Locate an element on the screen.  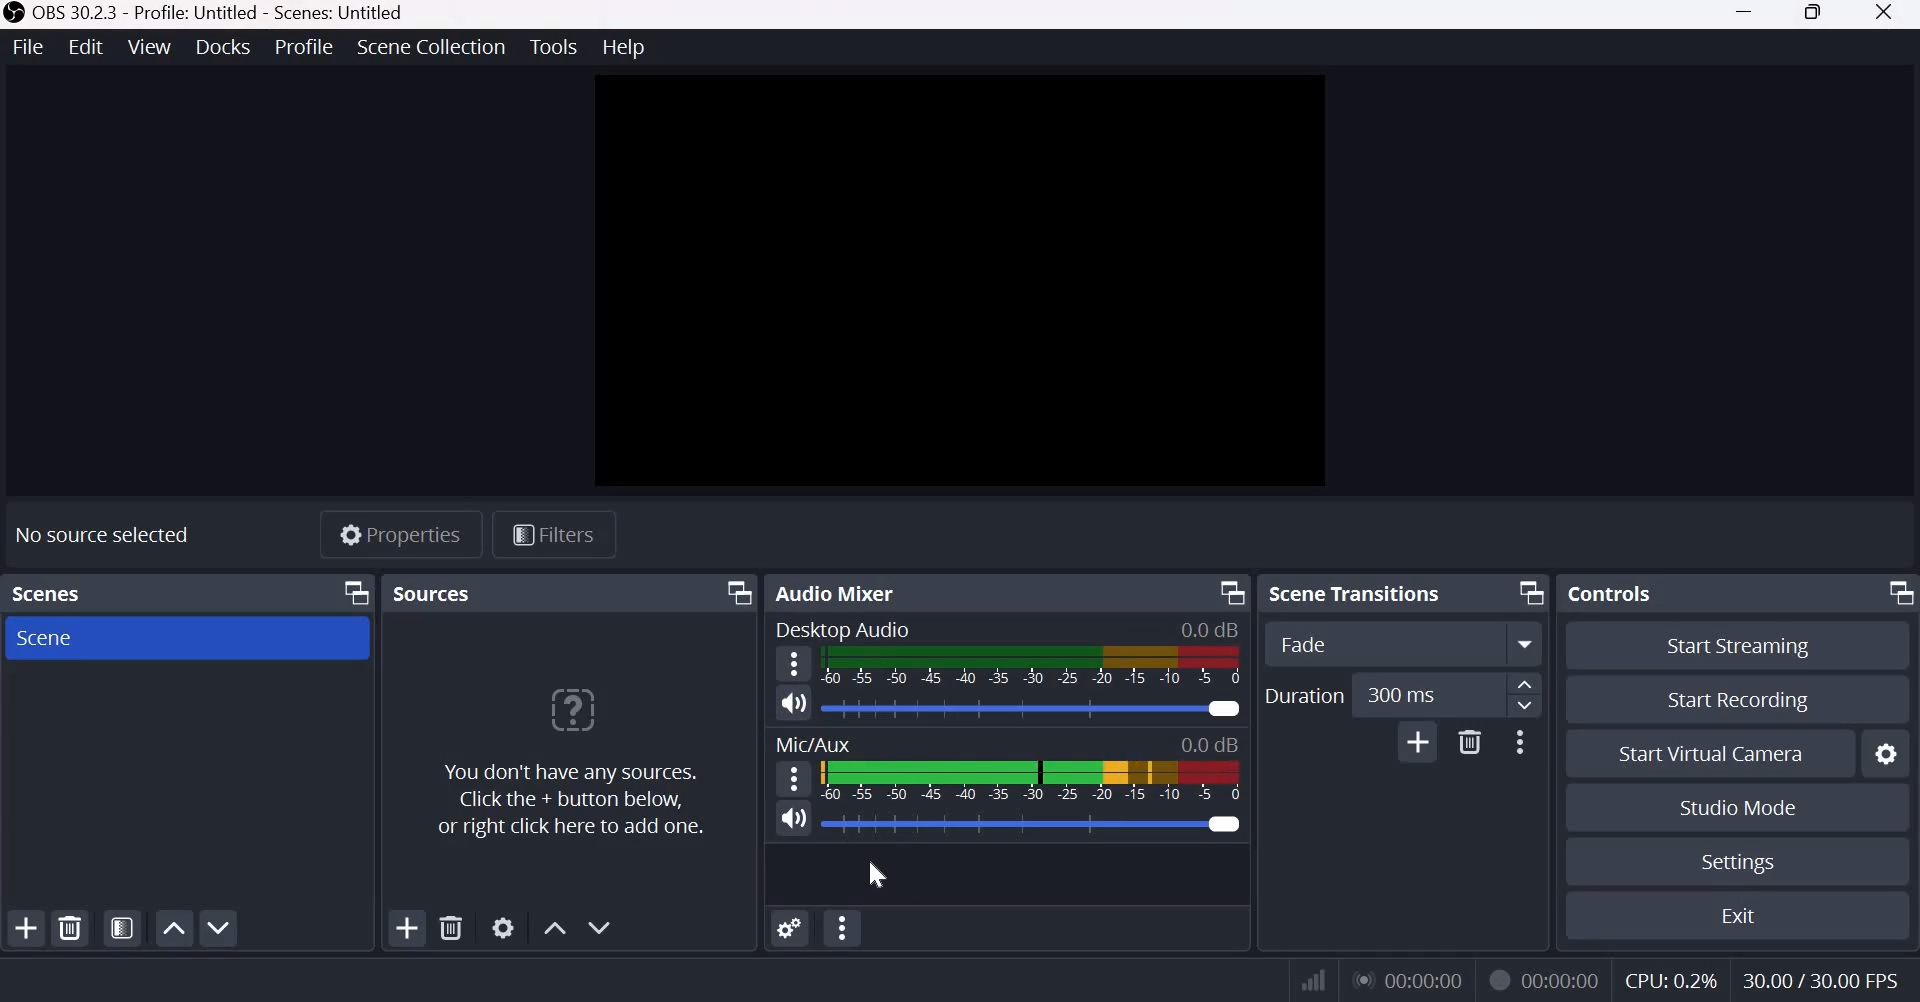
CPU Usage is located at coordinates (1670, 977).